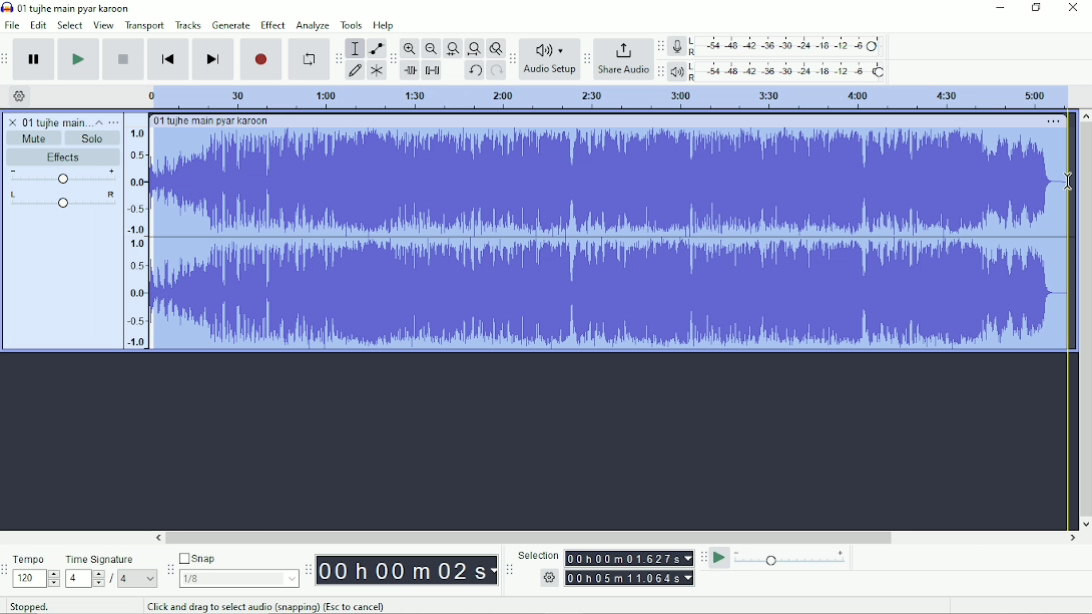  I want to click on Audacity play-at-speed toolbar, so click(703, 557).